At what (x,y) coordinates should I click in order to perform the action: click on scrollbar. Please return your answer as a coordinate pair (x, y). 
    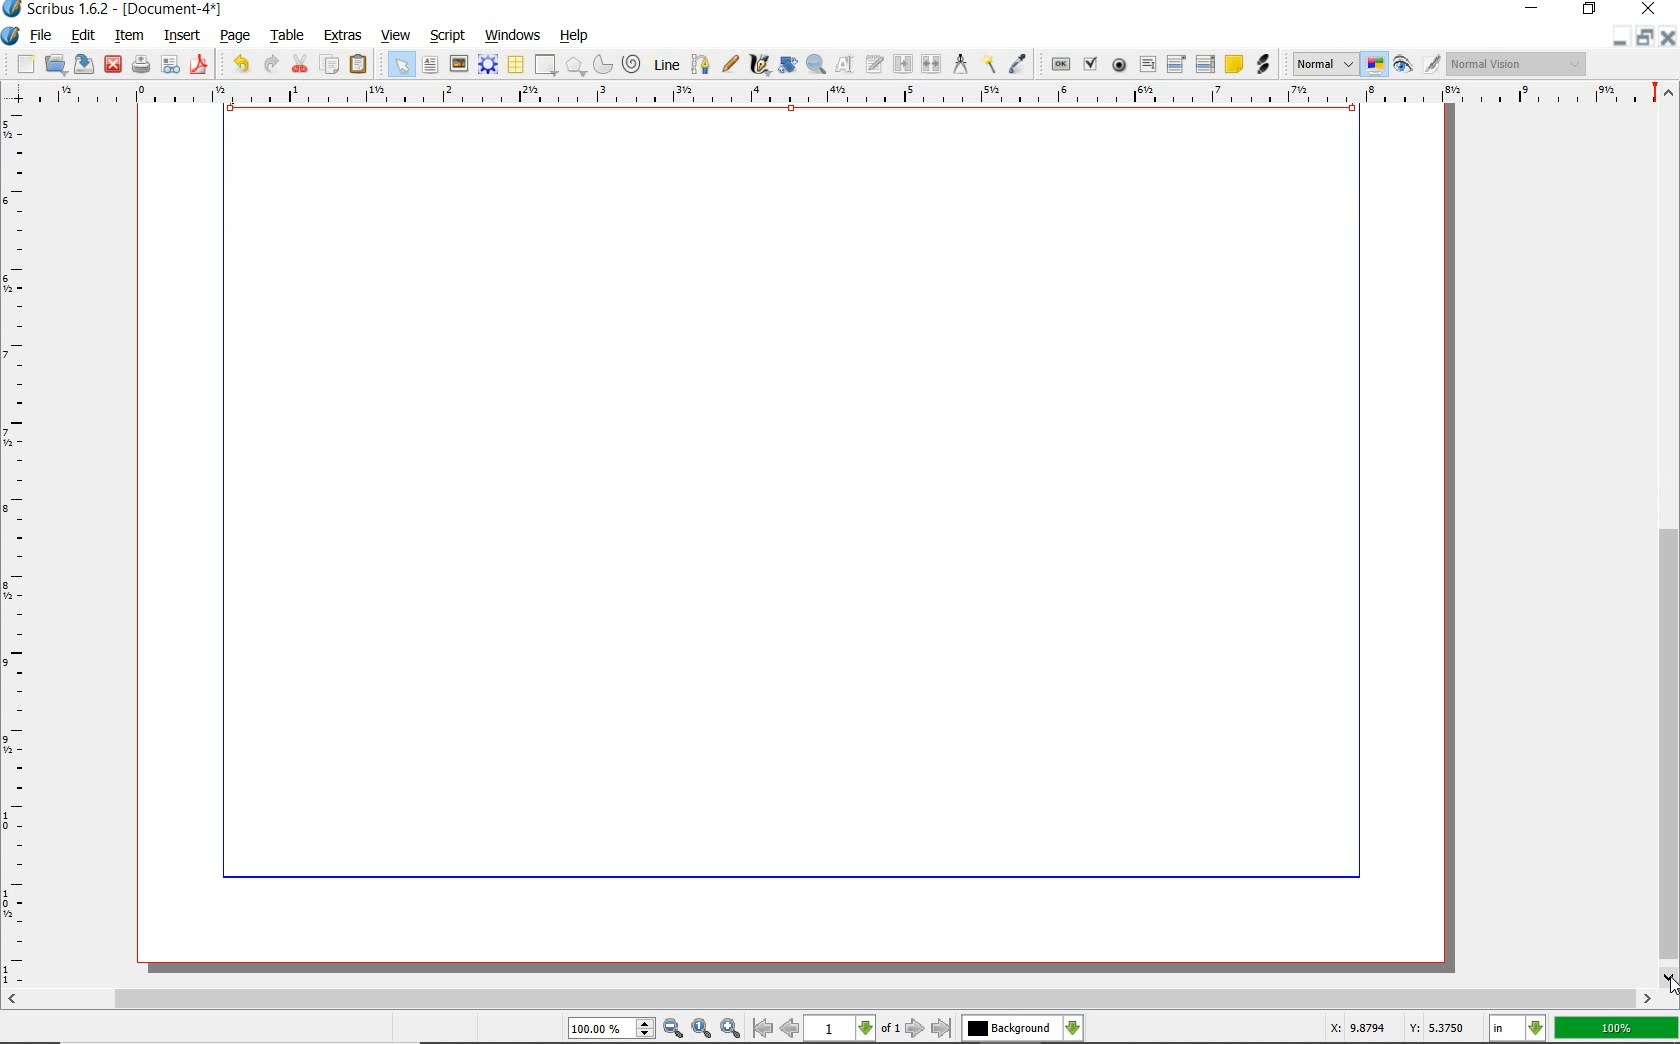
    Looking at the image, I should click on (830, 998).